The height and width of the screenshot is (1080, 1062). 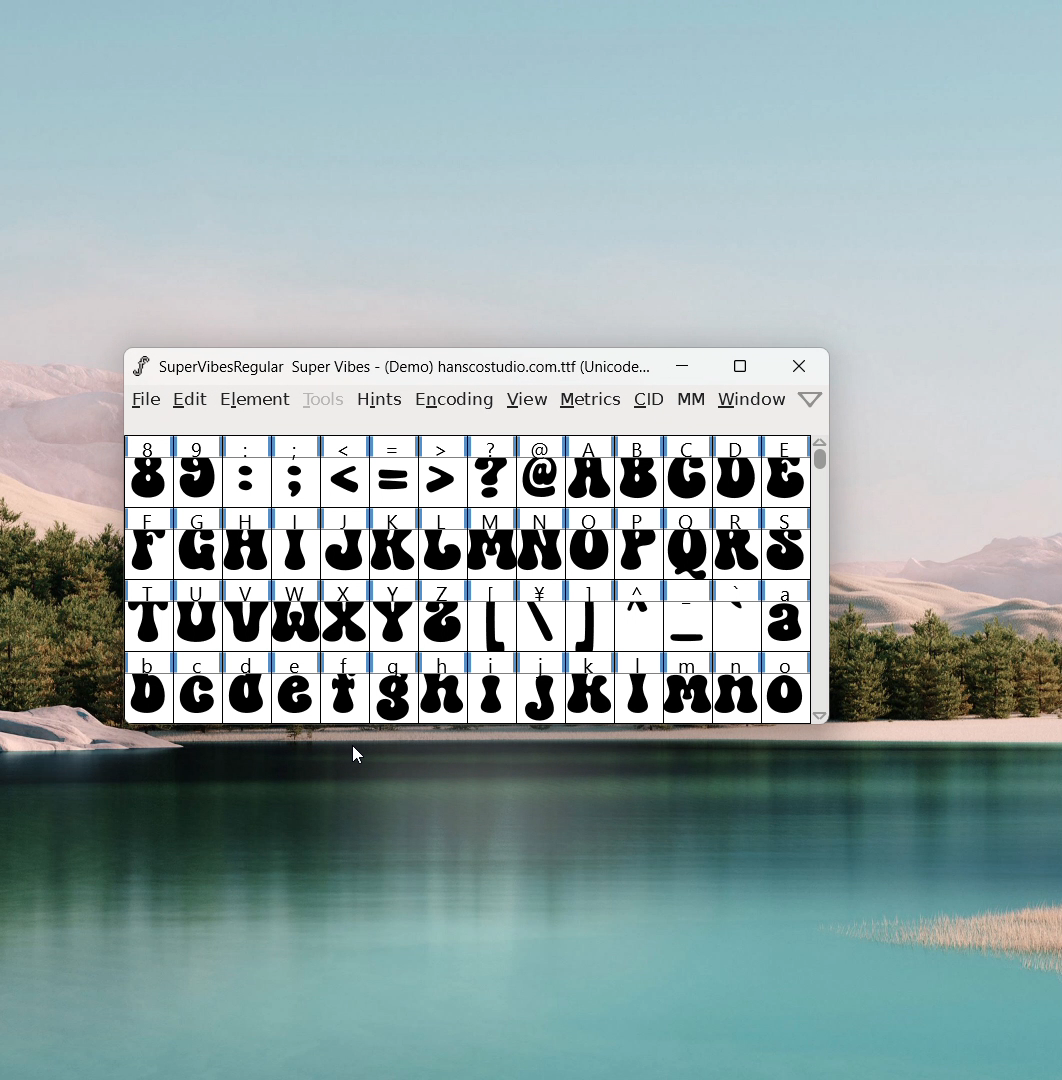 I want to click on scrollbar, so click(x=823, y=566).